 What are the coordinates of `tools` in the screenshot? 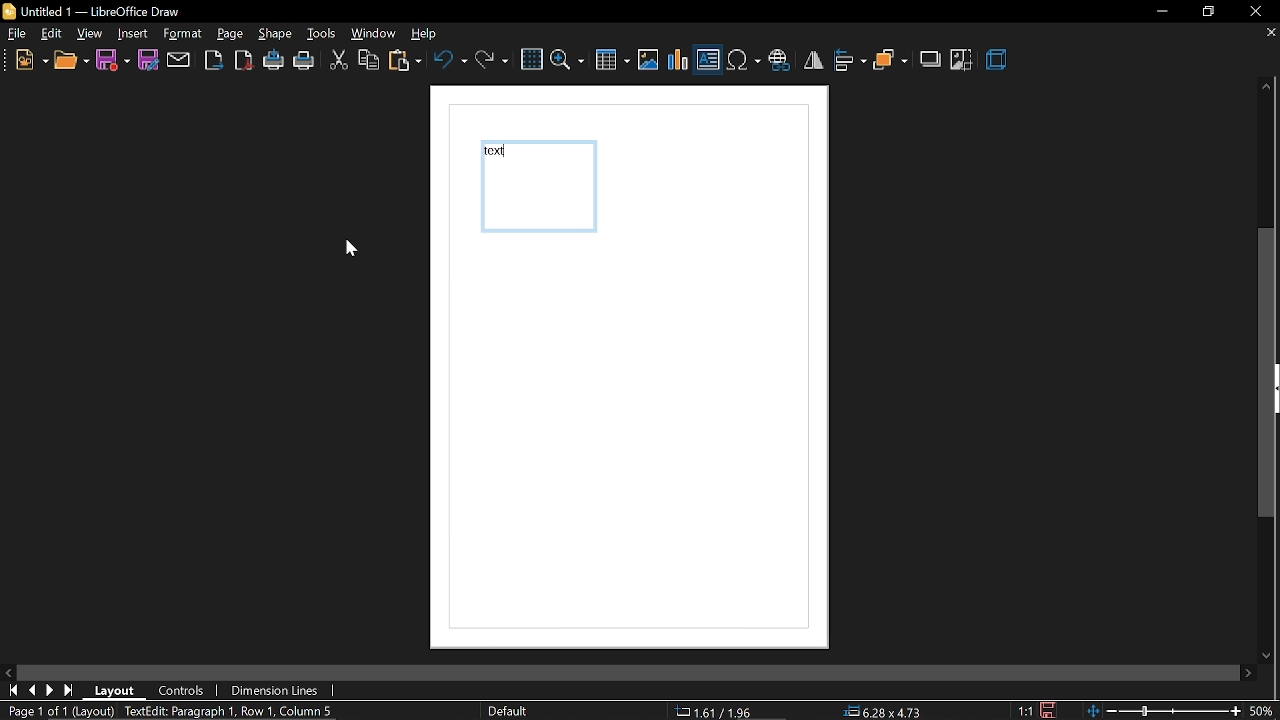 It's located at (322, 35).